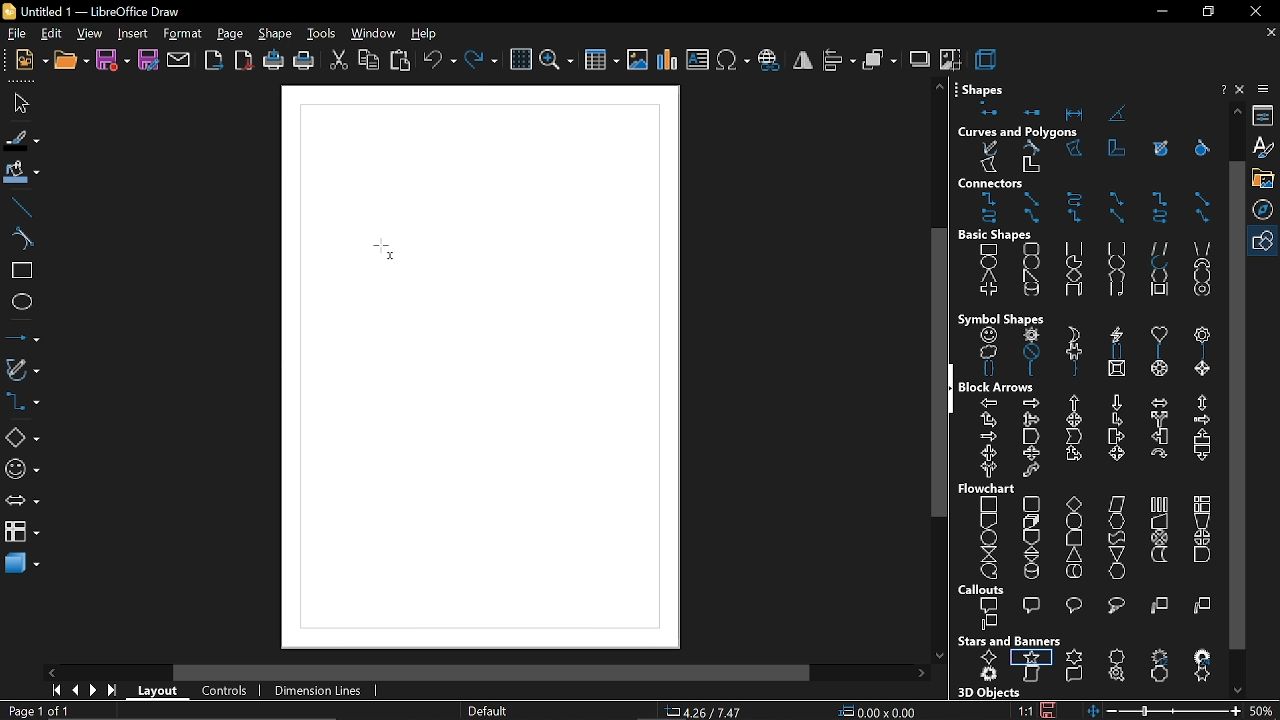 This screenshot has width=1280, height=720. Describe the element at coordinates (94, 691) in the screenshot. I see `next page` at that location.